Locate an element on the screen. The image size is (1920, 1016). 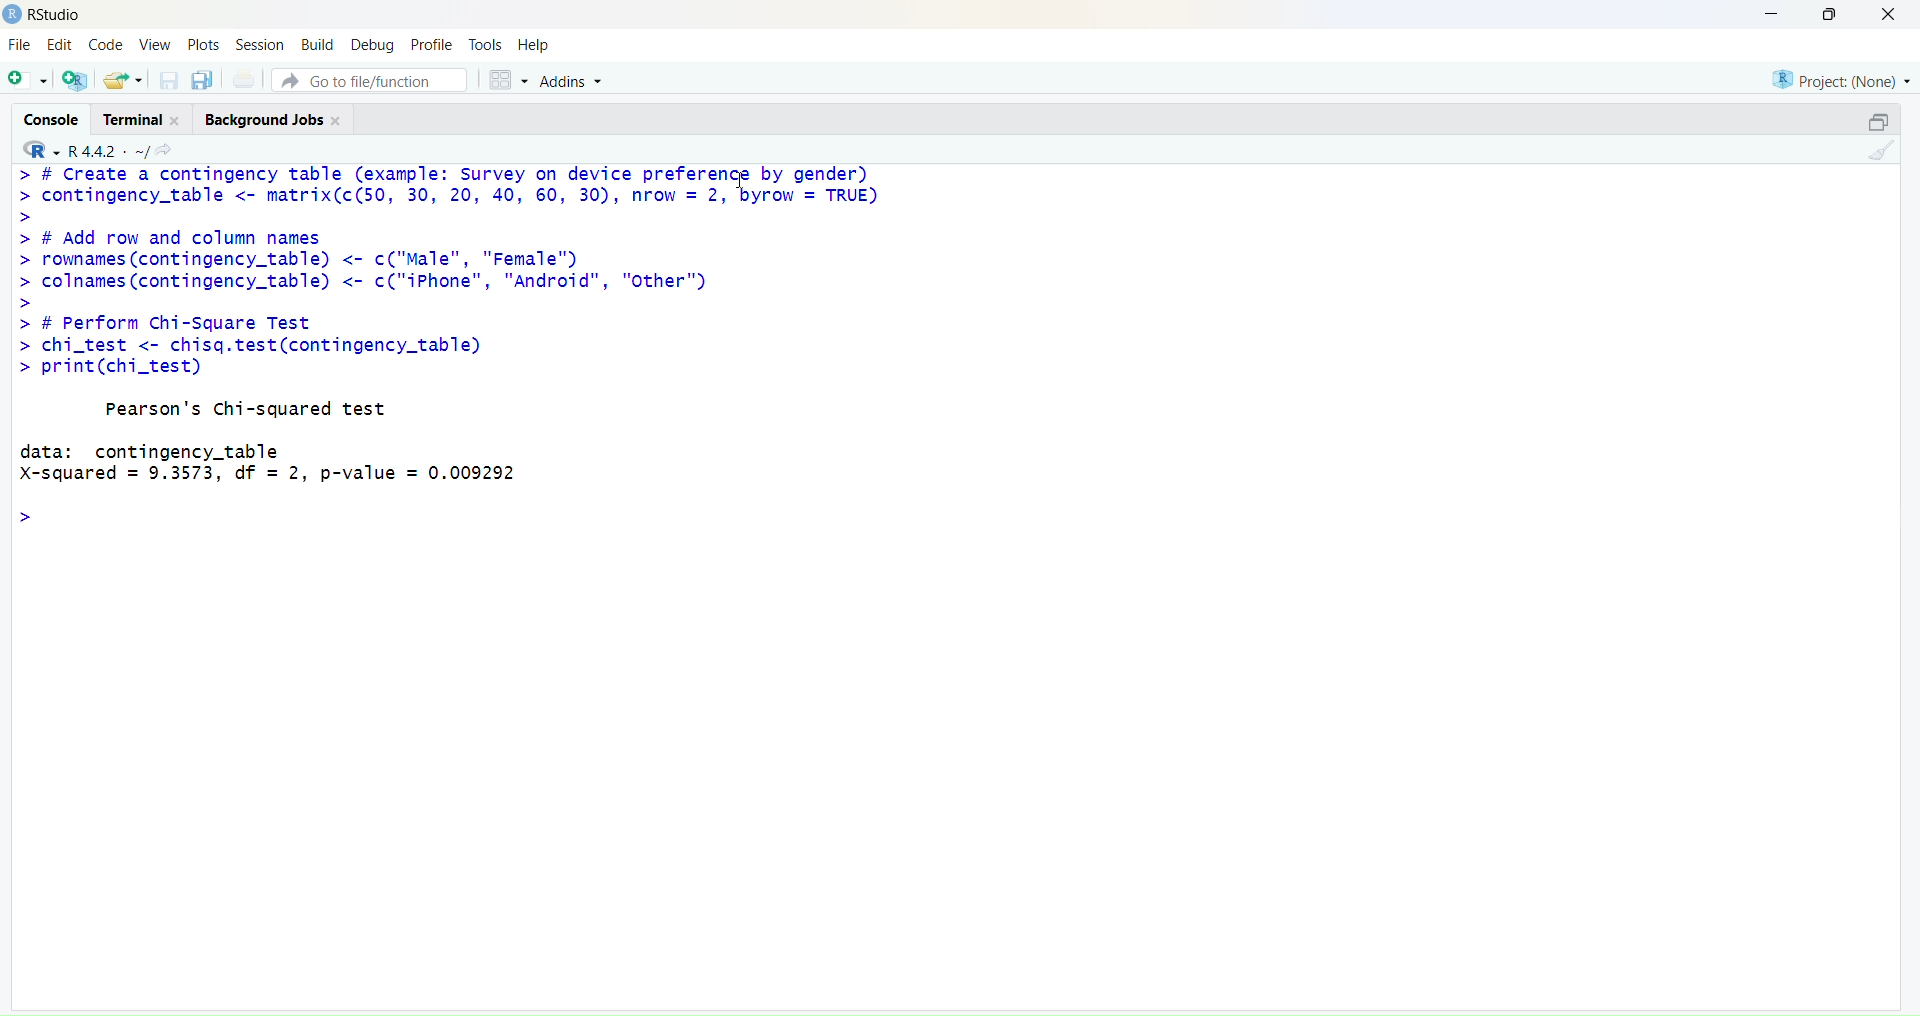
> # Create a contingency table (example: Survey on device prefere"t by gender)
> contingency_table <- matrix(c(50, 30, 20, 40, 60, 30), nrow = 2, byrow = TRUE) is located at coordinates (449, 187).